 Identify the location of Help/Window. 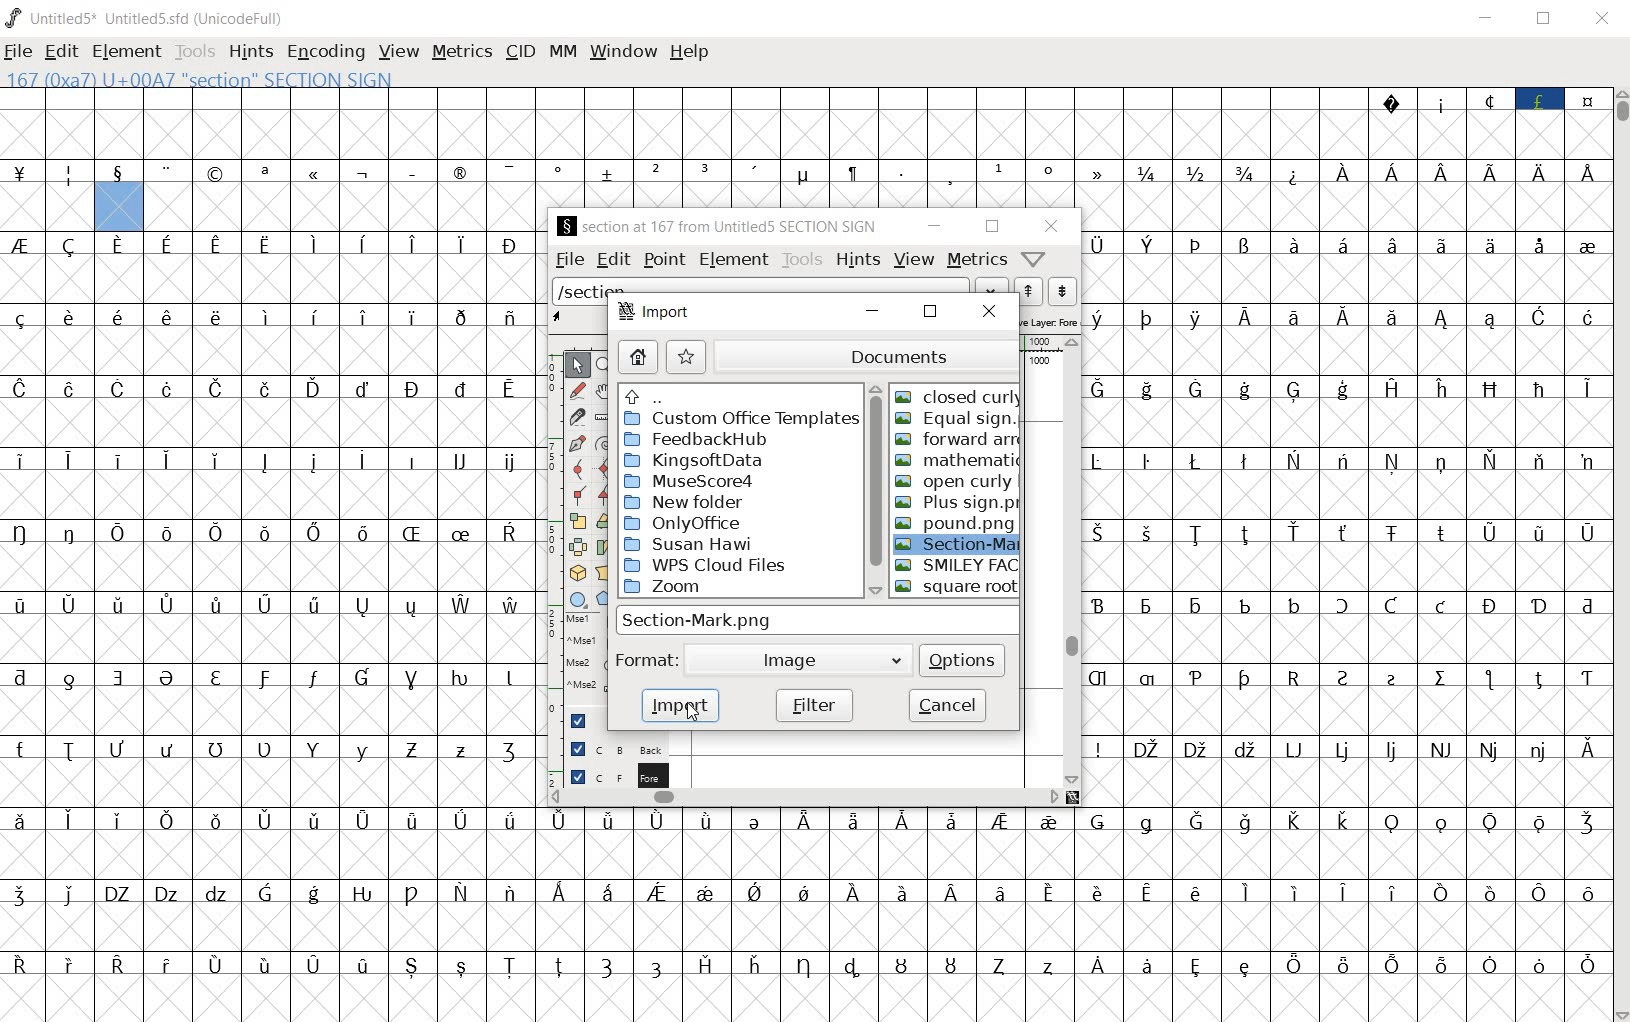
(1034, 258).